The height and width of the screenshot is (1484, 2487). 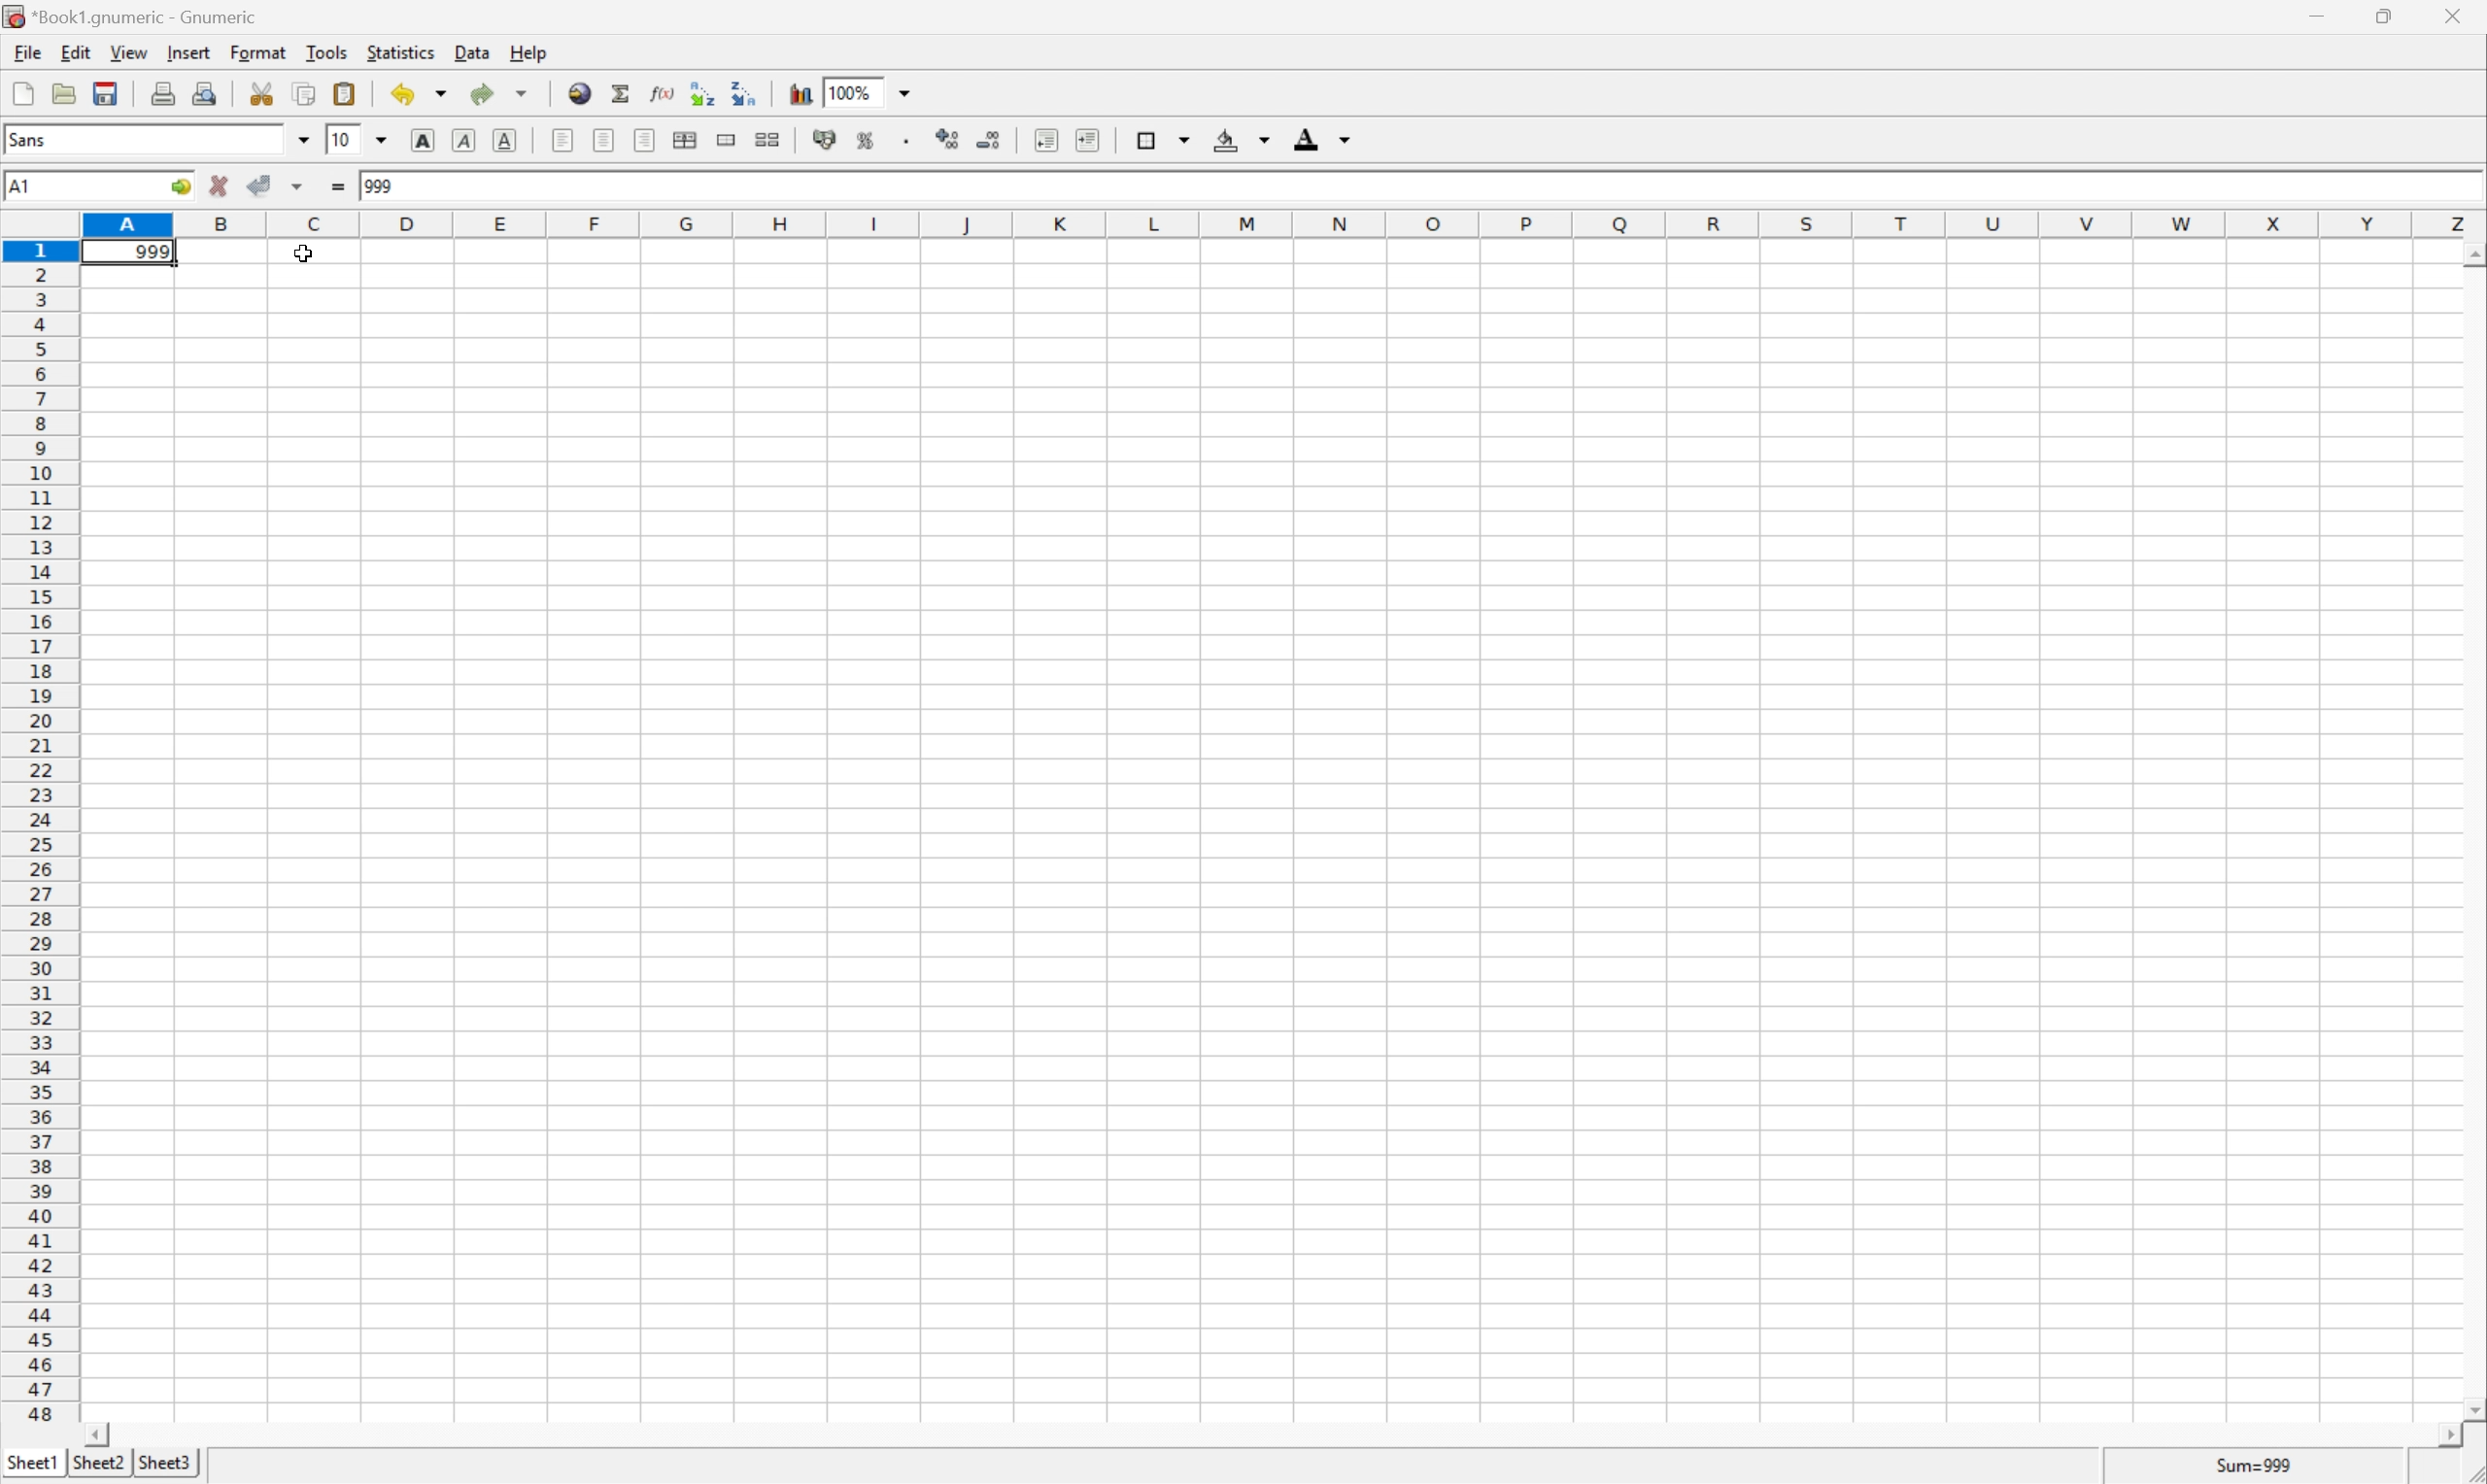 I want to click on scroll right, so click(x=2447, y=1442).